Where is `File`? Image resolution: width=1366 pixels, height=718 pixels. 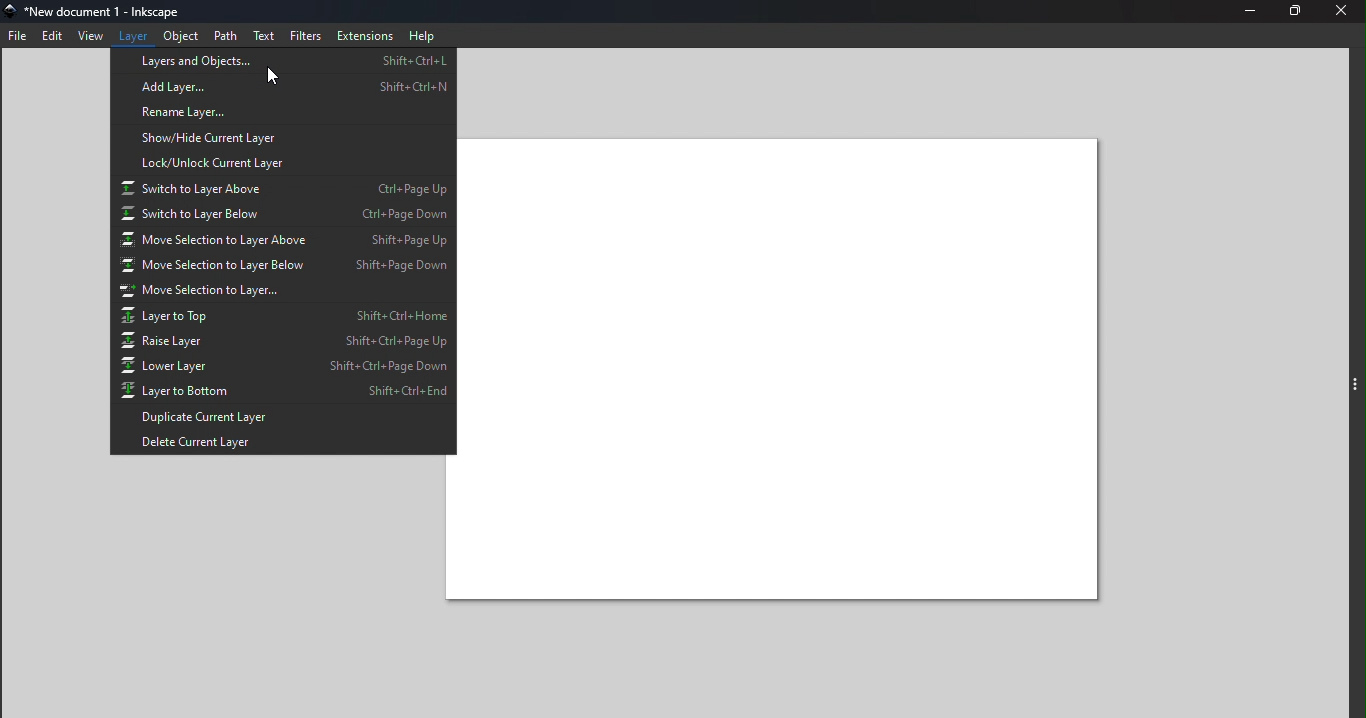 File is located at coordinates (16, 37).